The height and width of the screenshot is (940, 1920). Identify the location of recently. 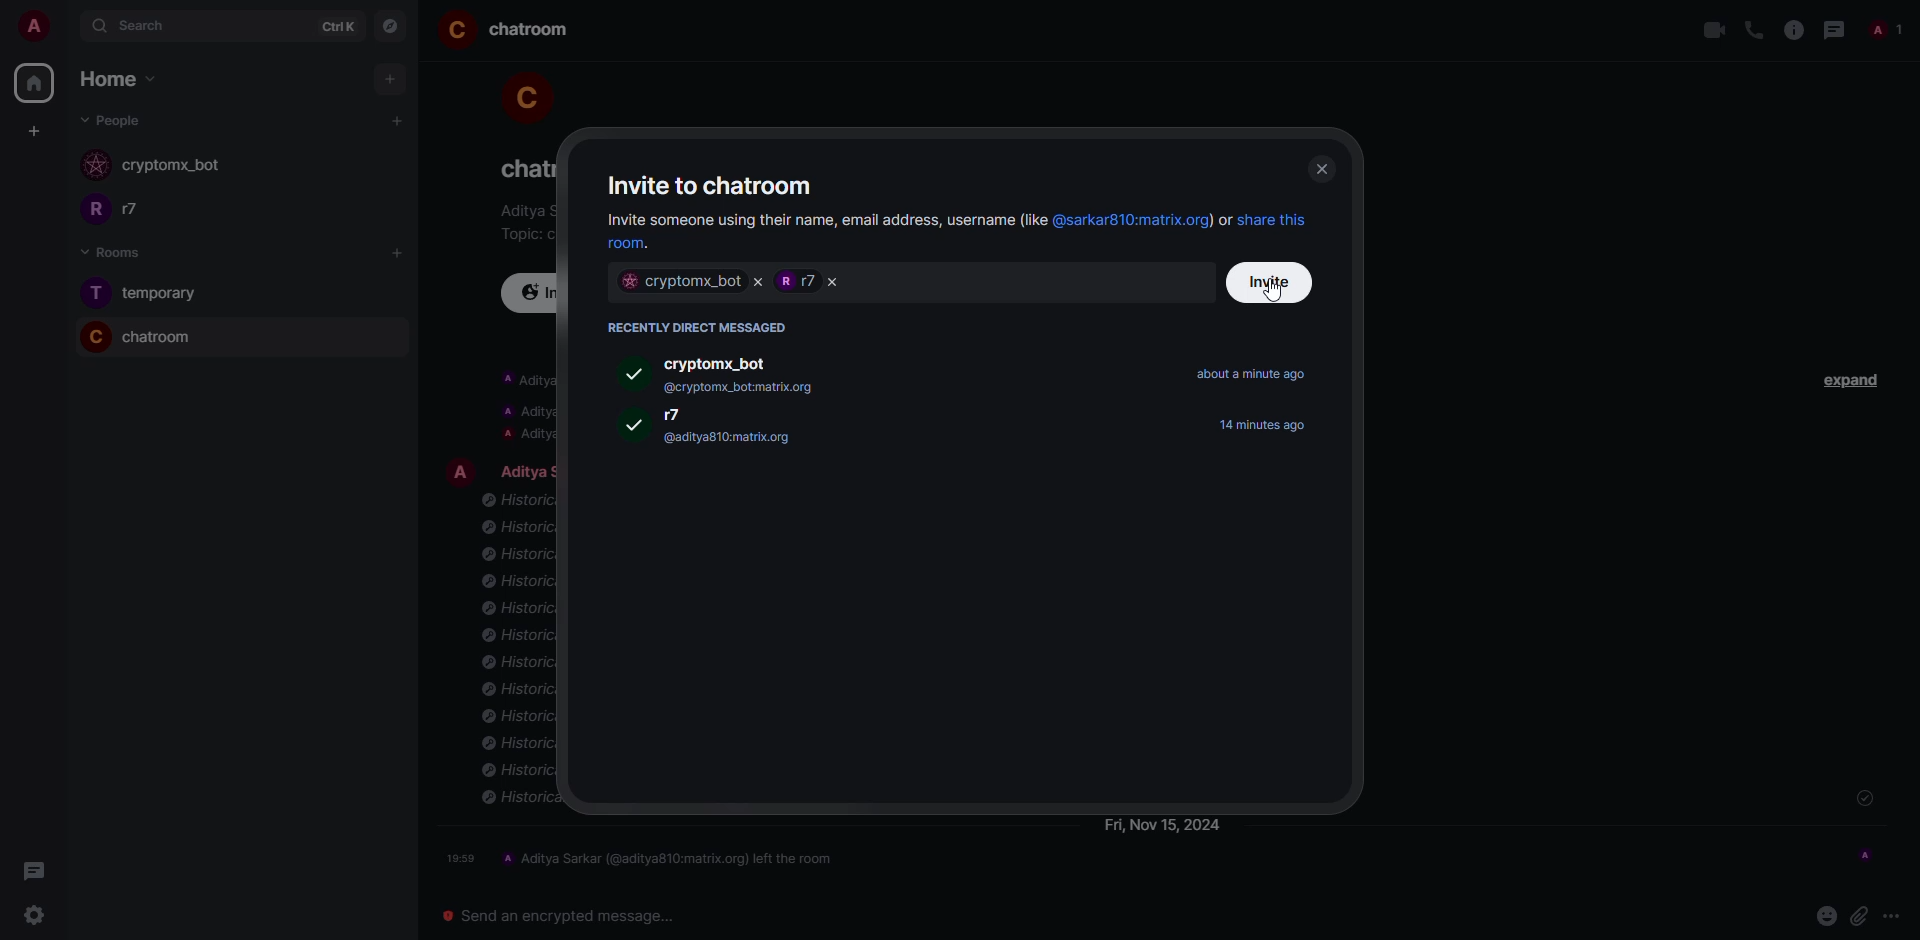
(701, 327).